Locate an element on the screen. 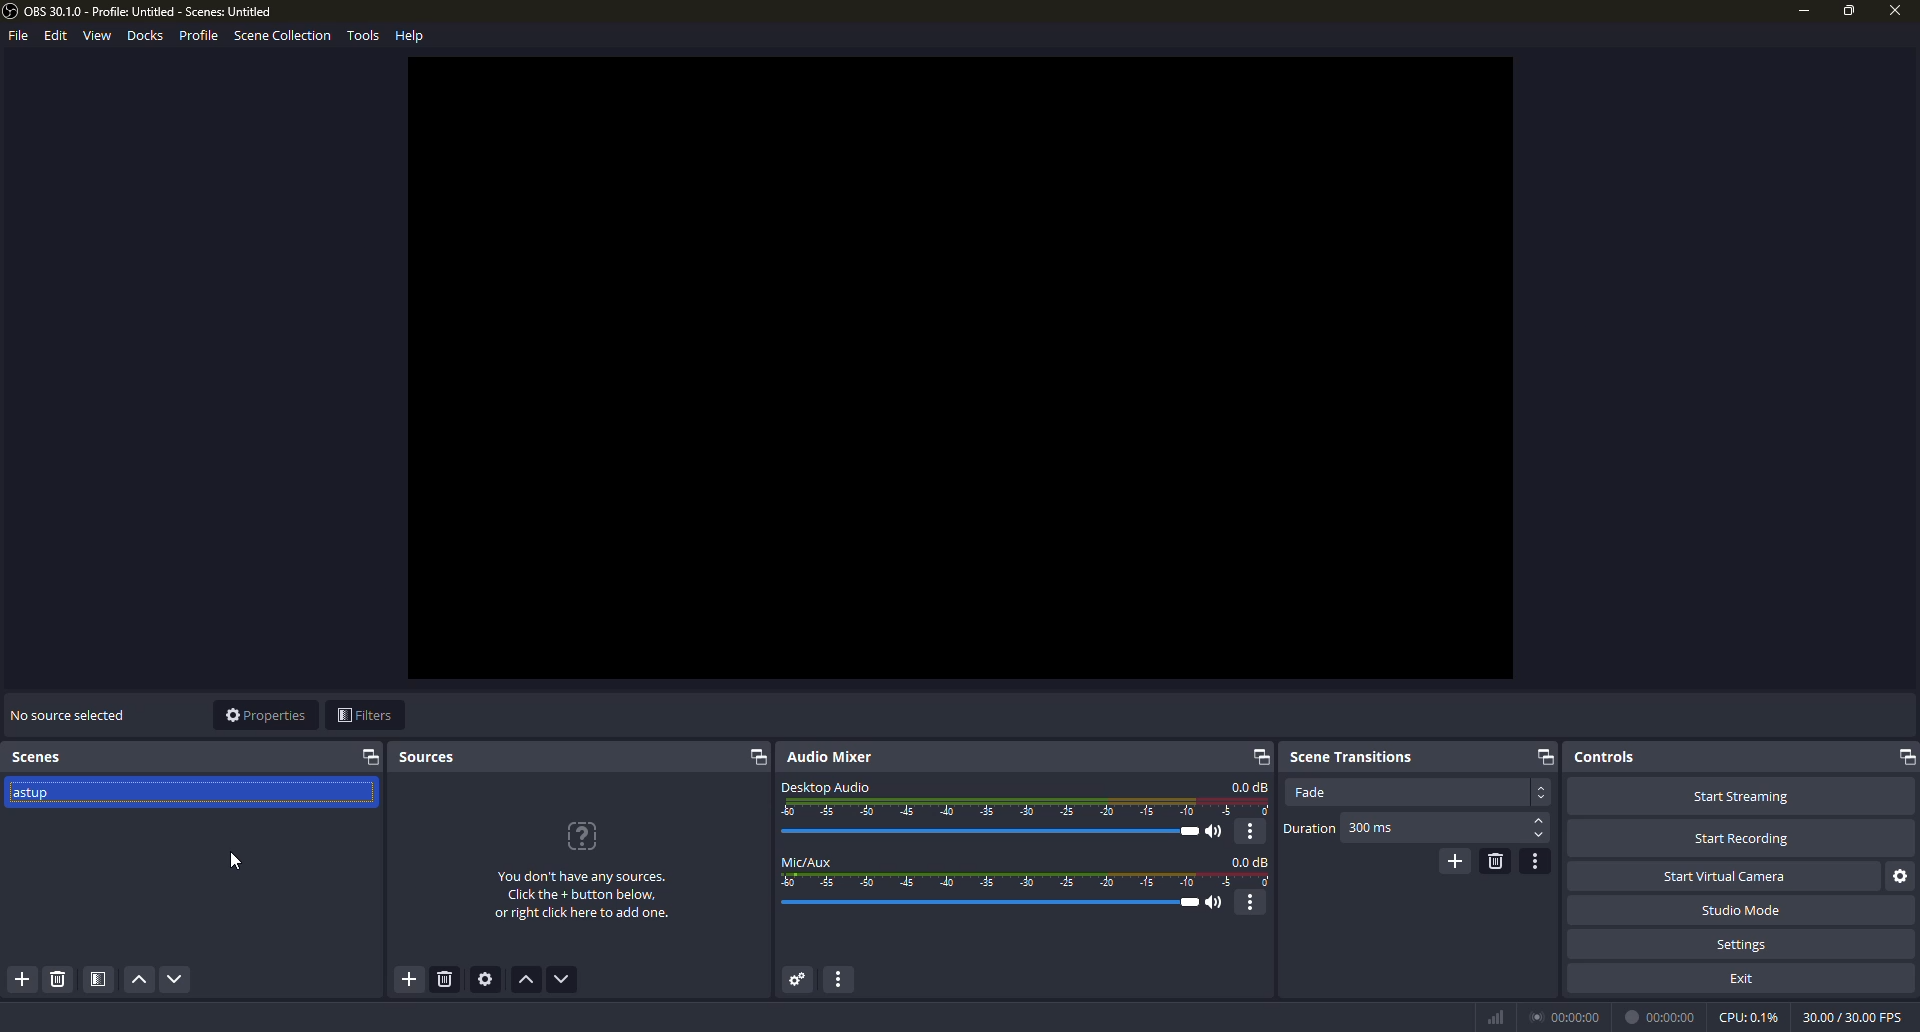  mic/aux is located at coordinates (808, 861).